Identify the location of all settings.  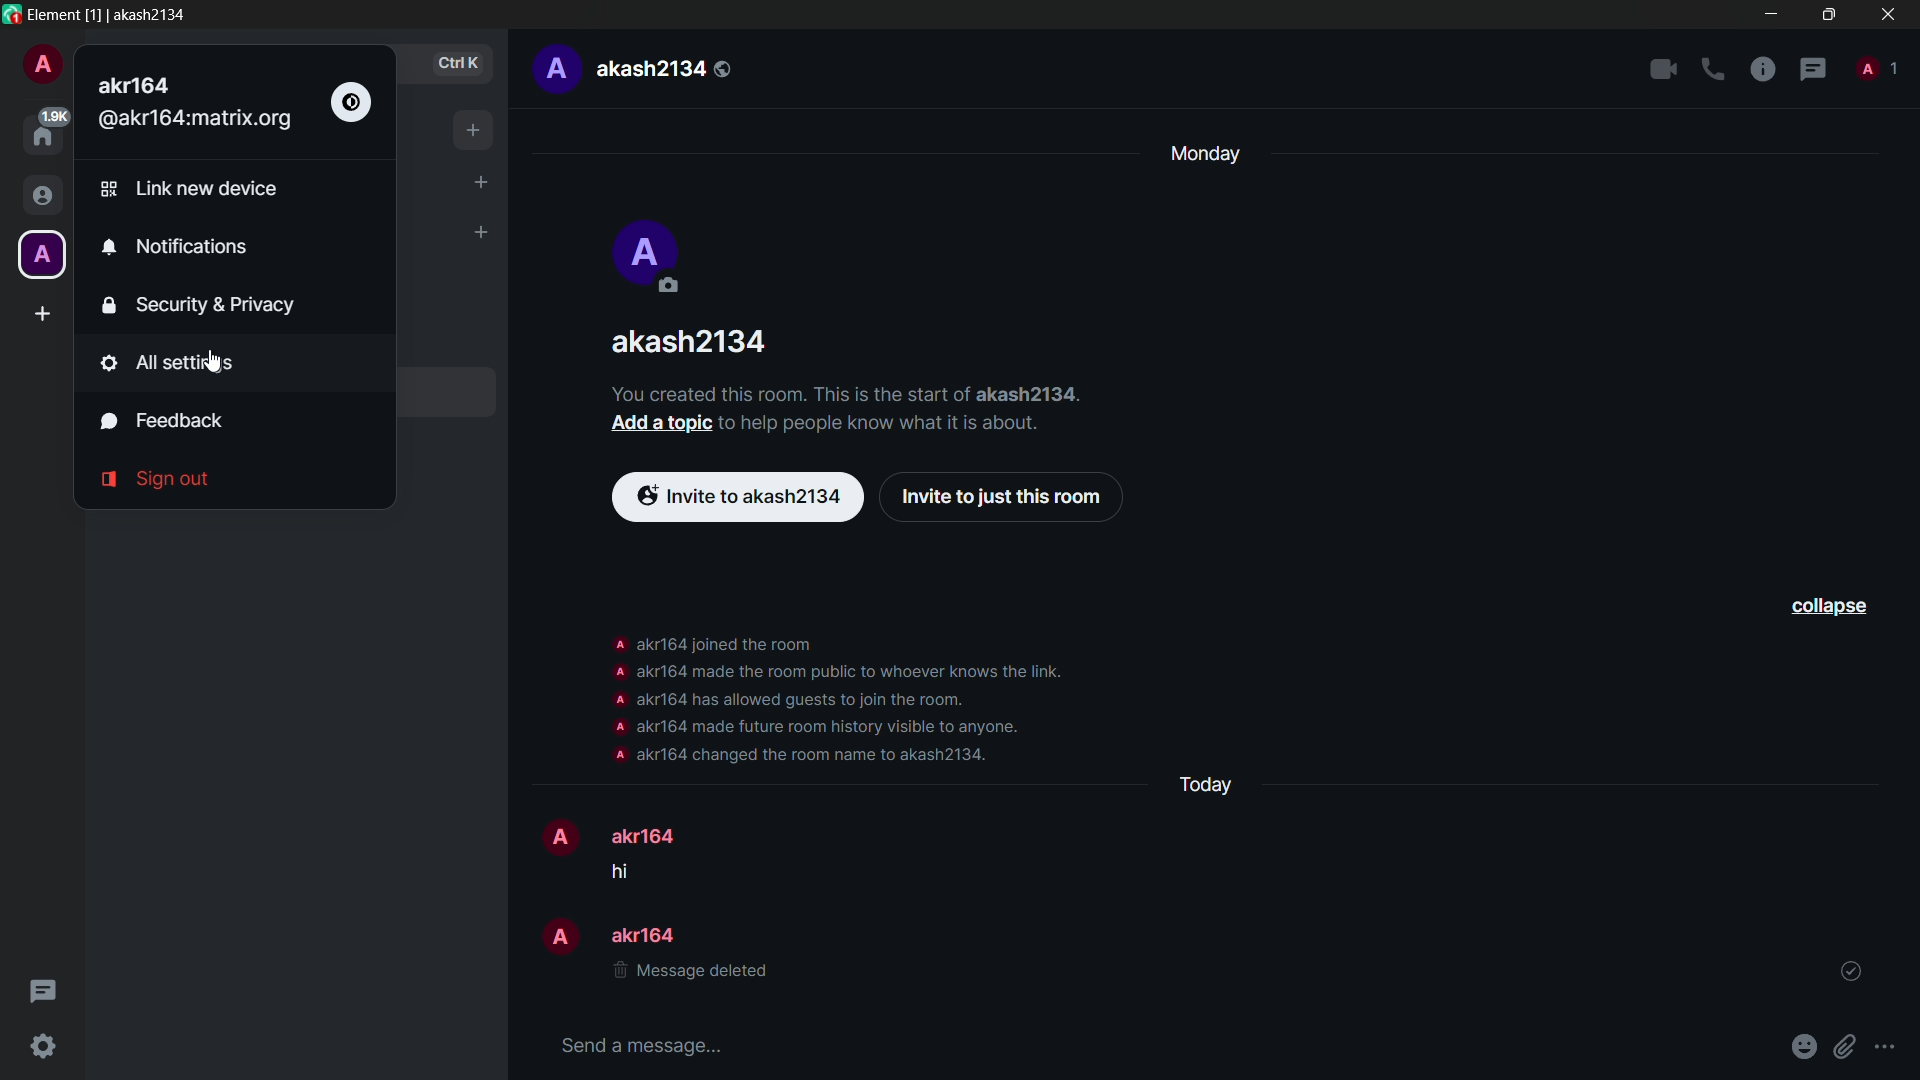
(166, 363).